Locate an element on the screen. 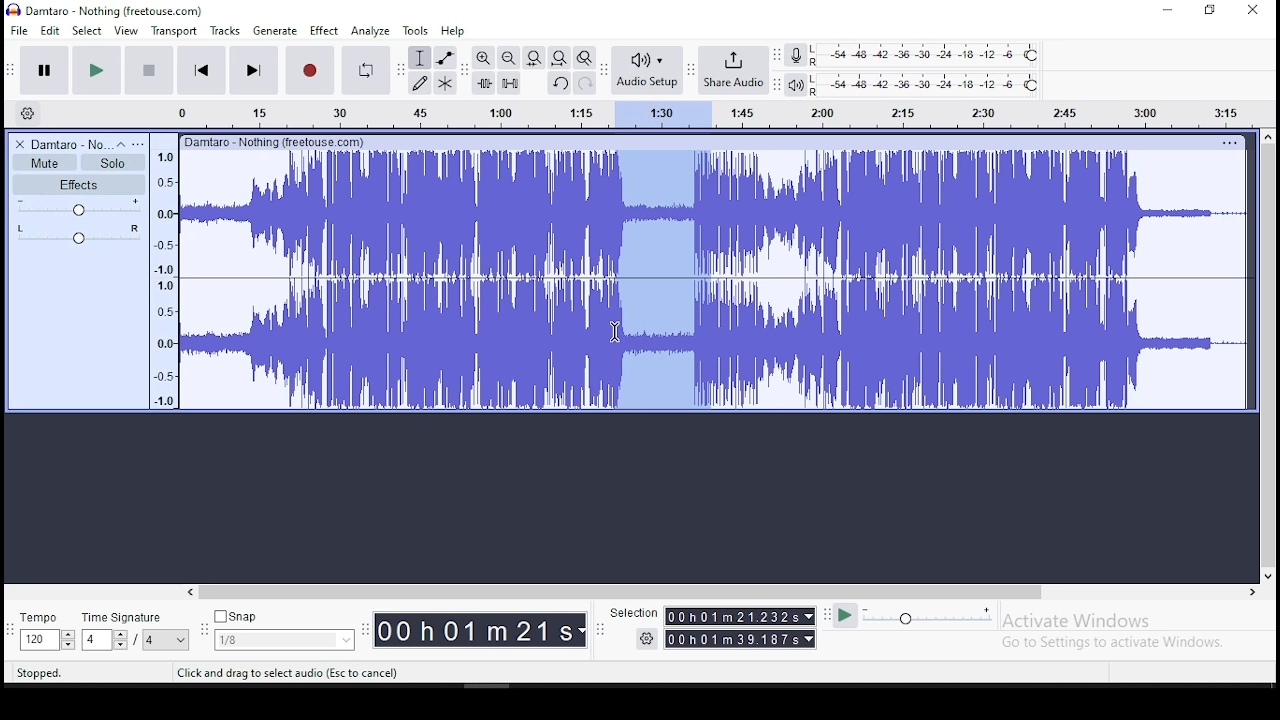 This screenshot has width=1280, height=720. vertical scroll bar is located at coordinates (1271, 353).